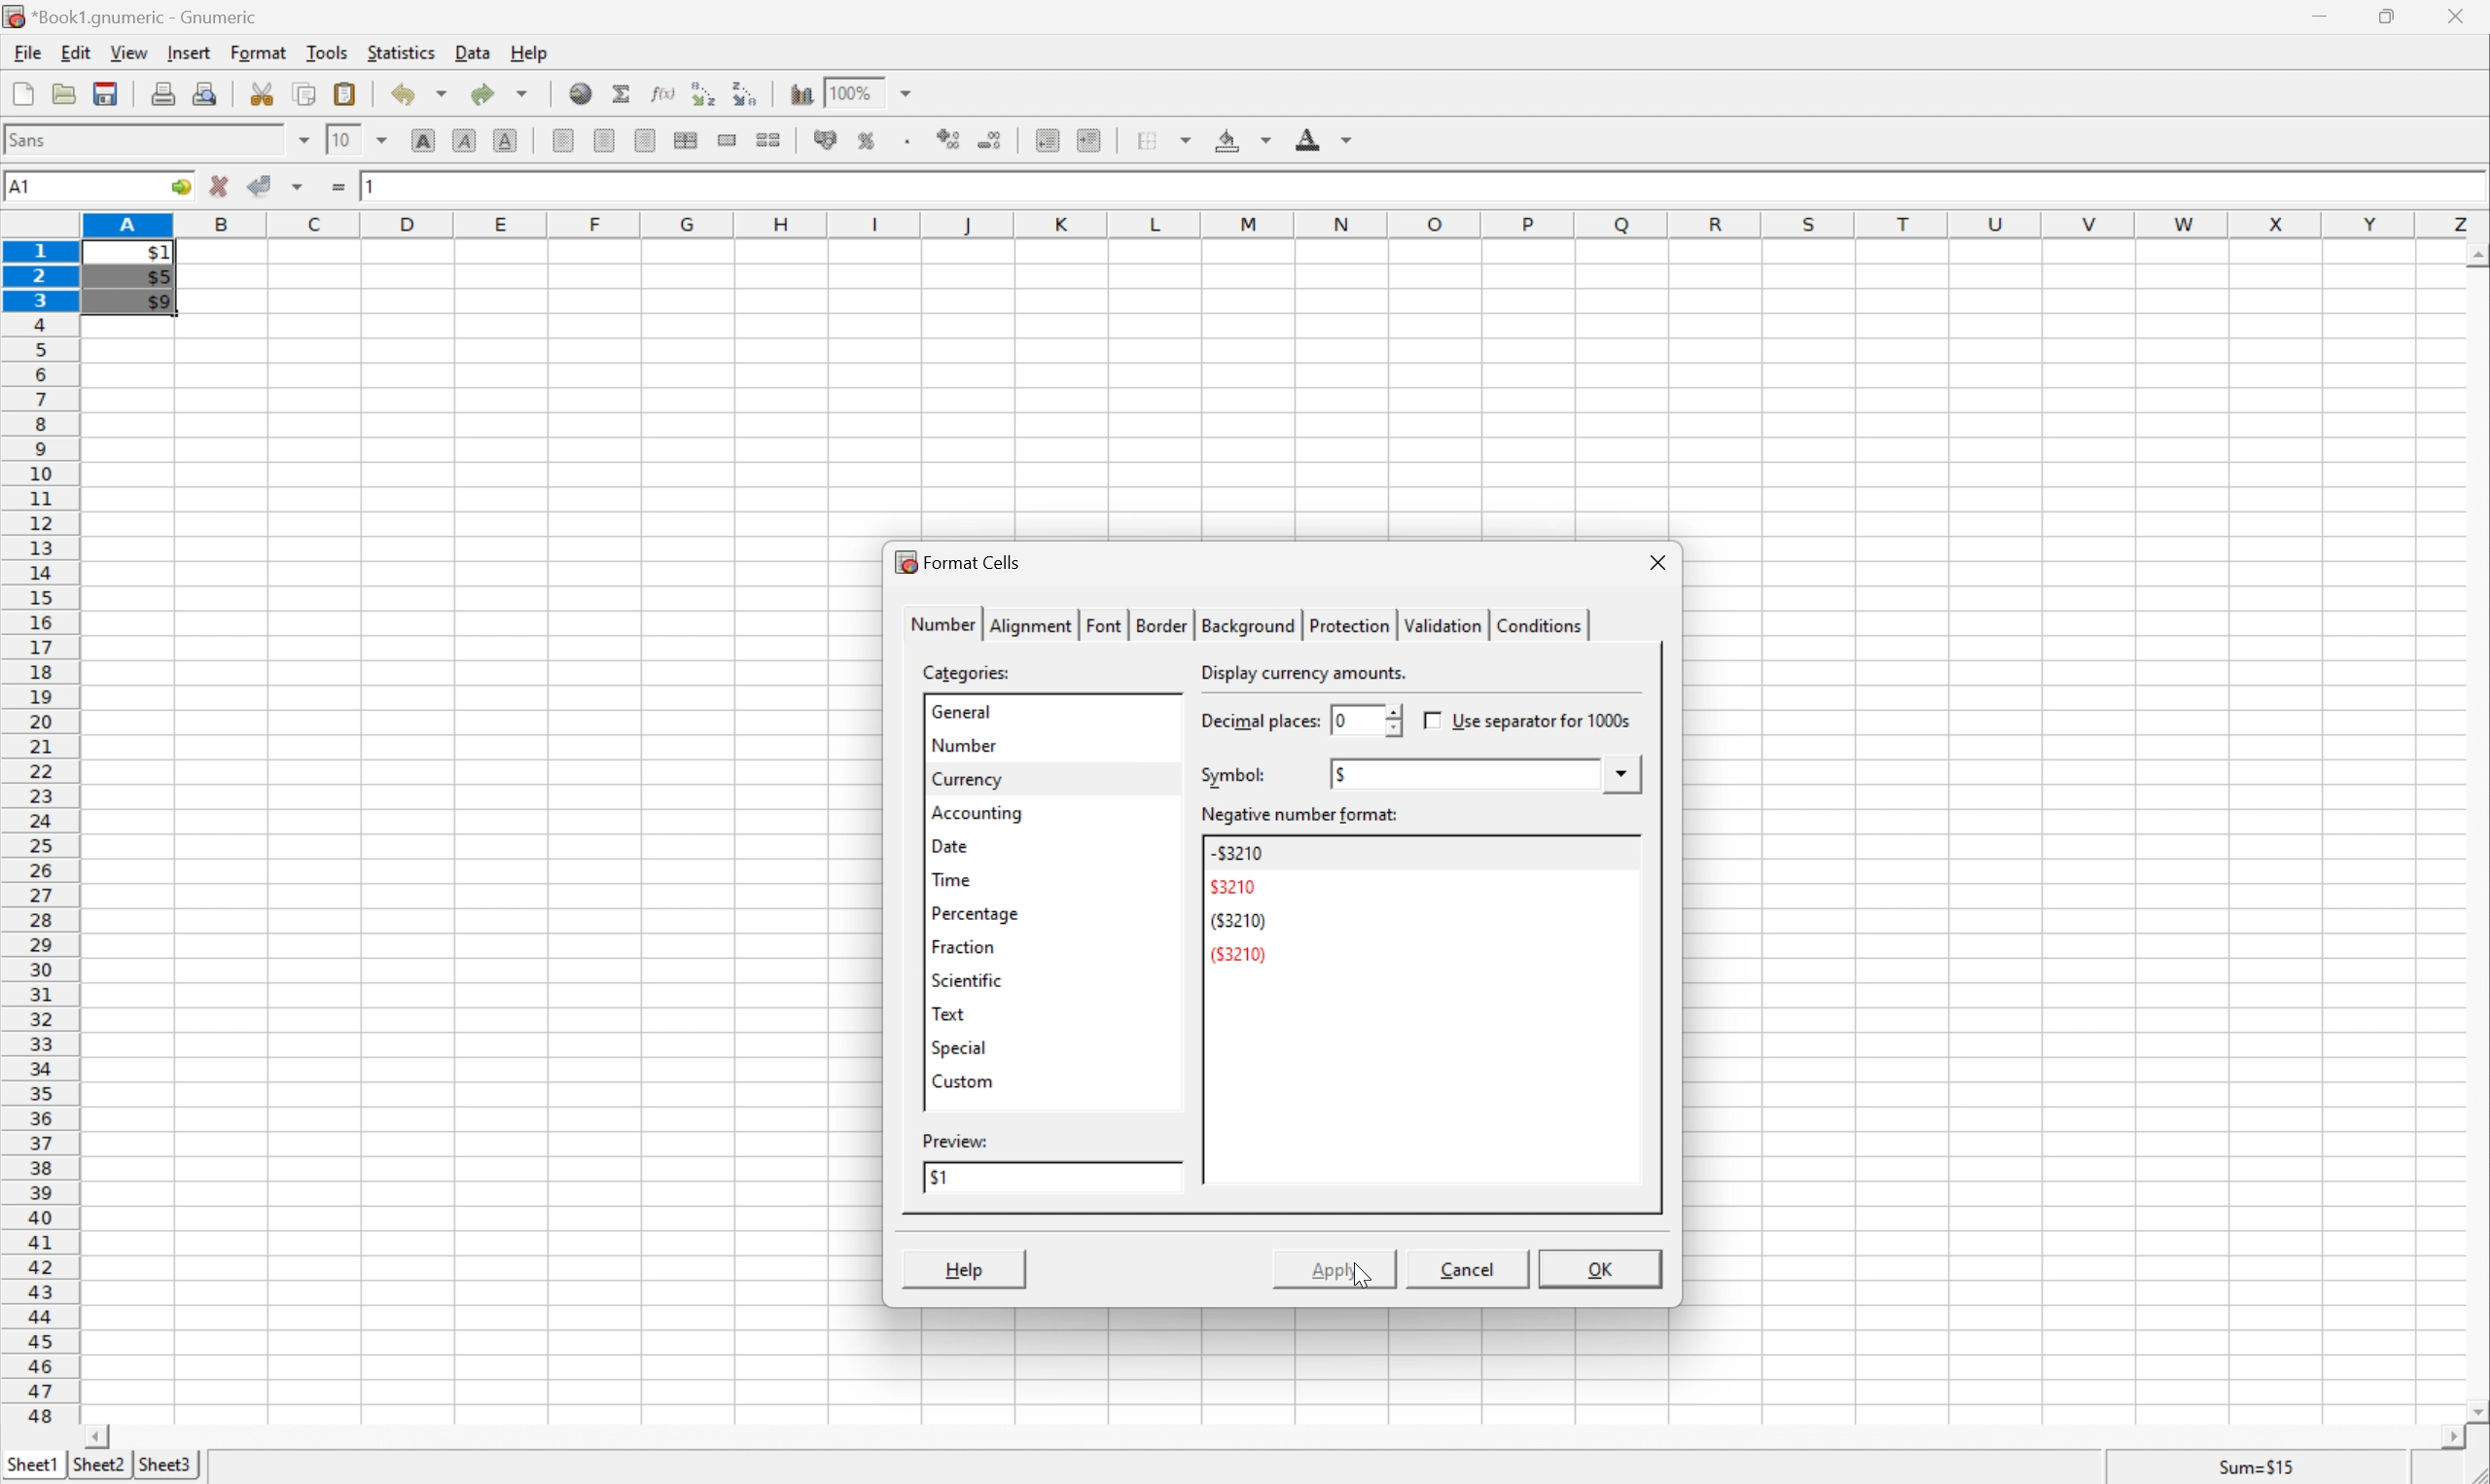 The width and height of the screenshot is (2490, 1484). Describe the element at coordinates (1289, 226) in the screenshot. I see `column names` at that location.